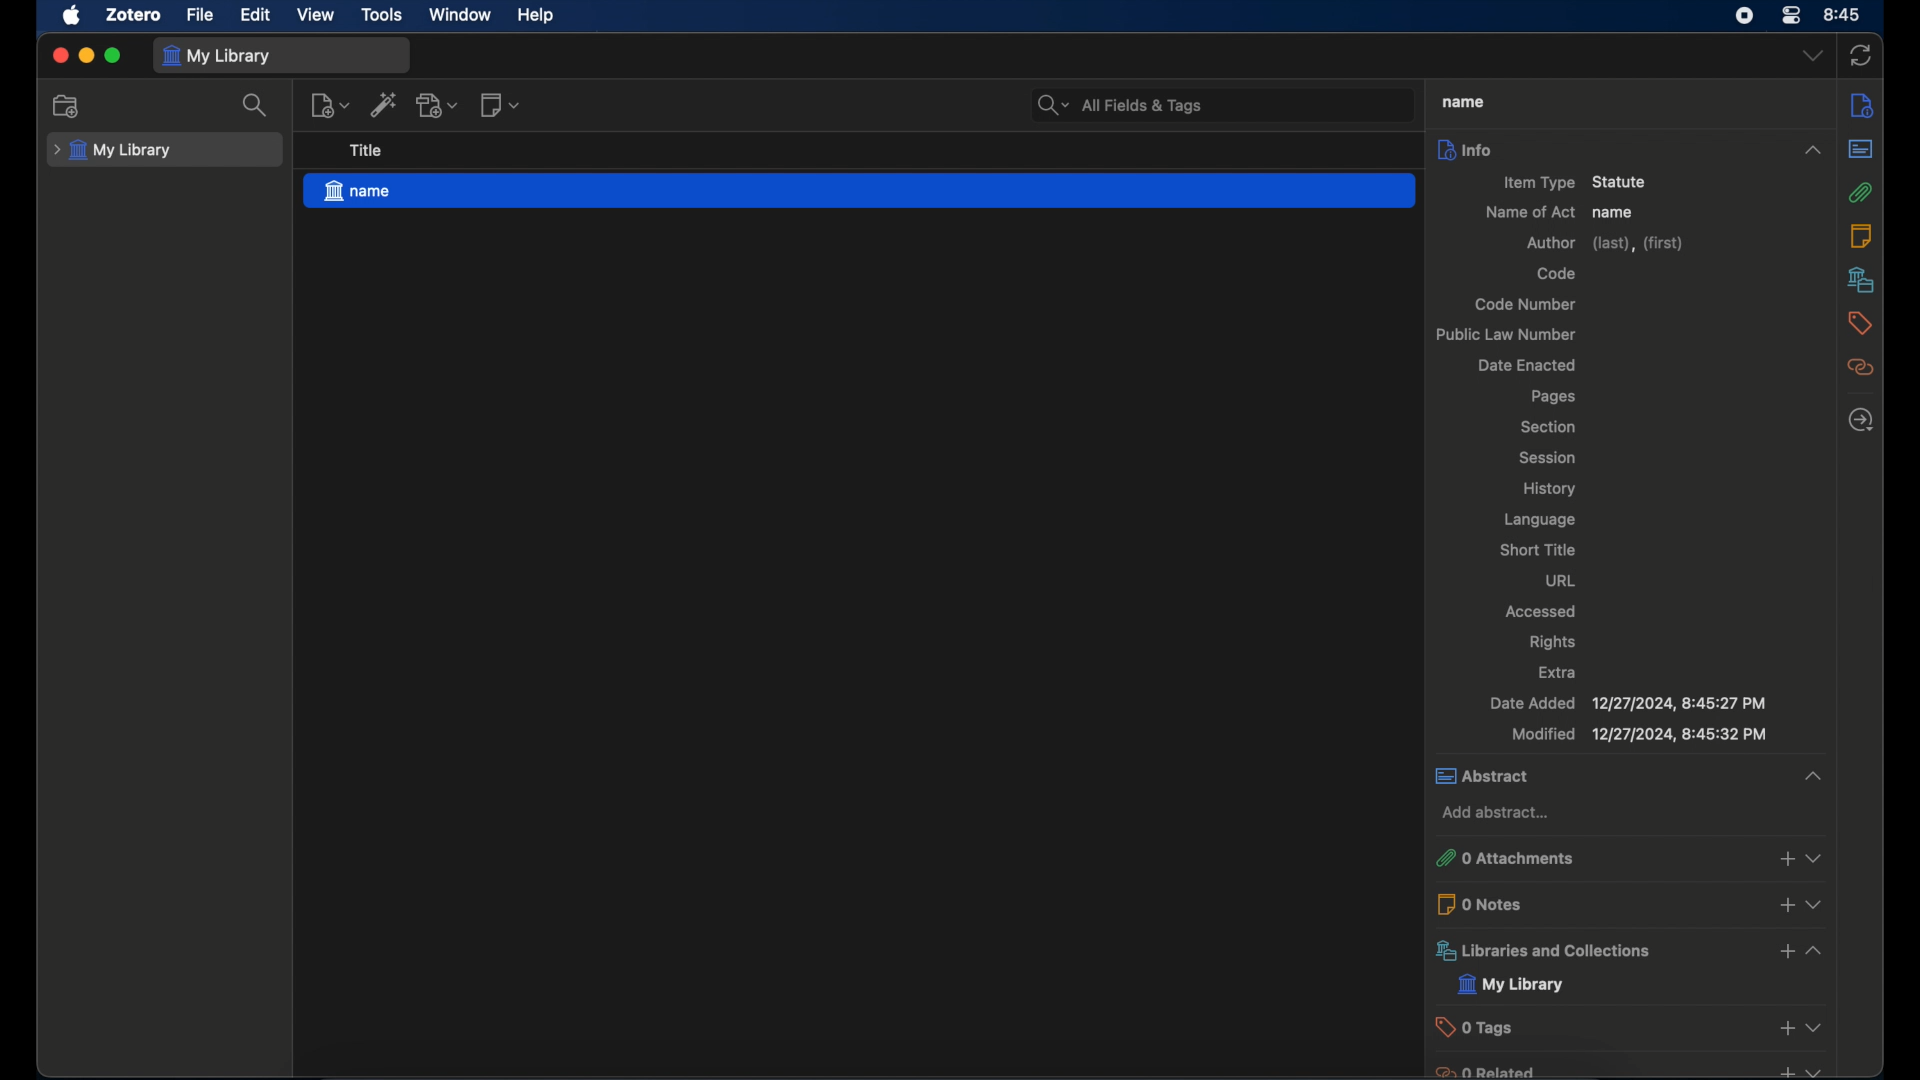 This screenshot has height=1080, width=1920. Describe the element at coordinates (860, 191) in the screenshot. I see `name` at that location.